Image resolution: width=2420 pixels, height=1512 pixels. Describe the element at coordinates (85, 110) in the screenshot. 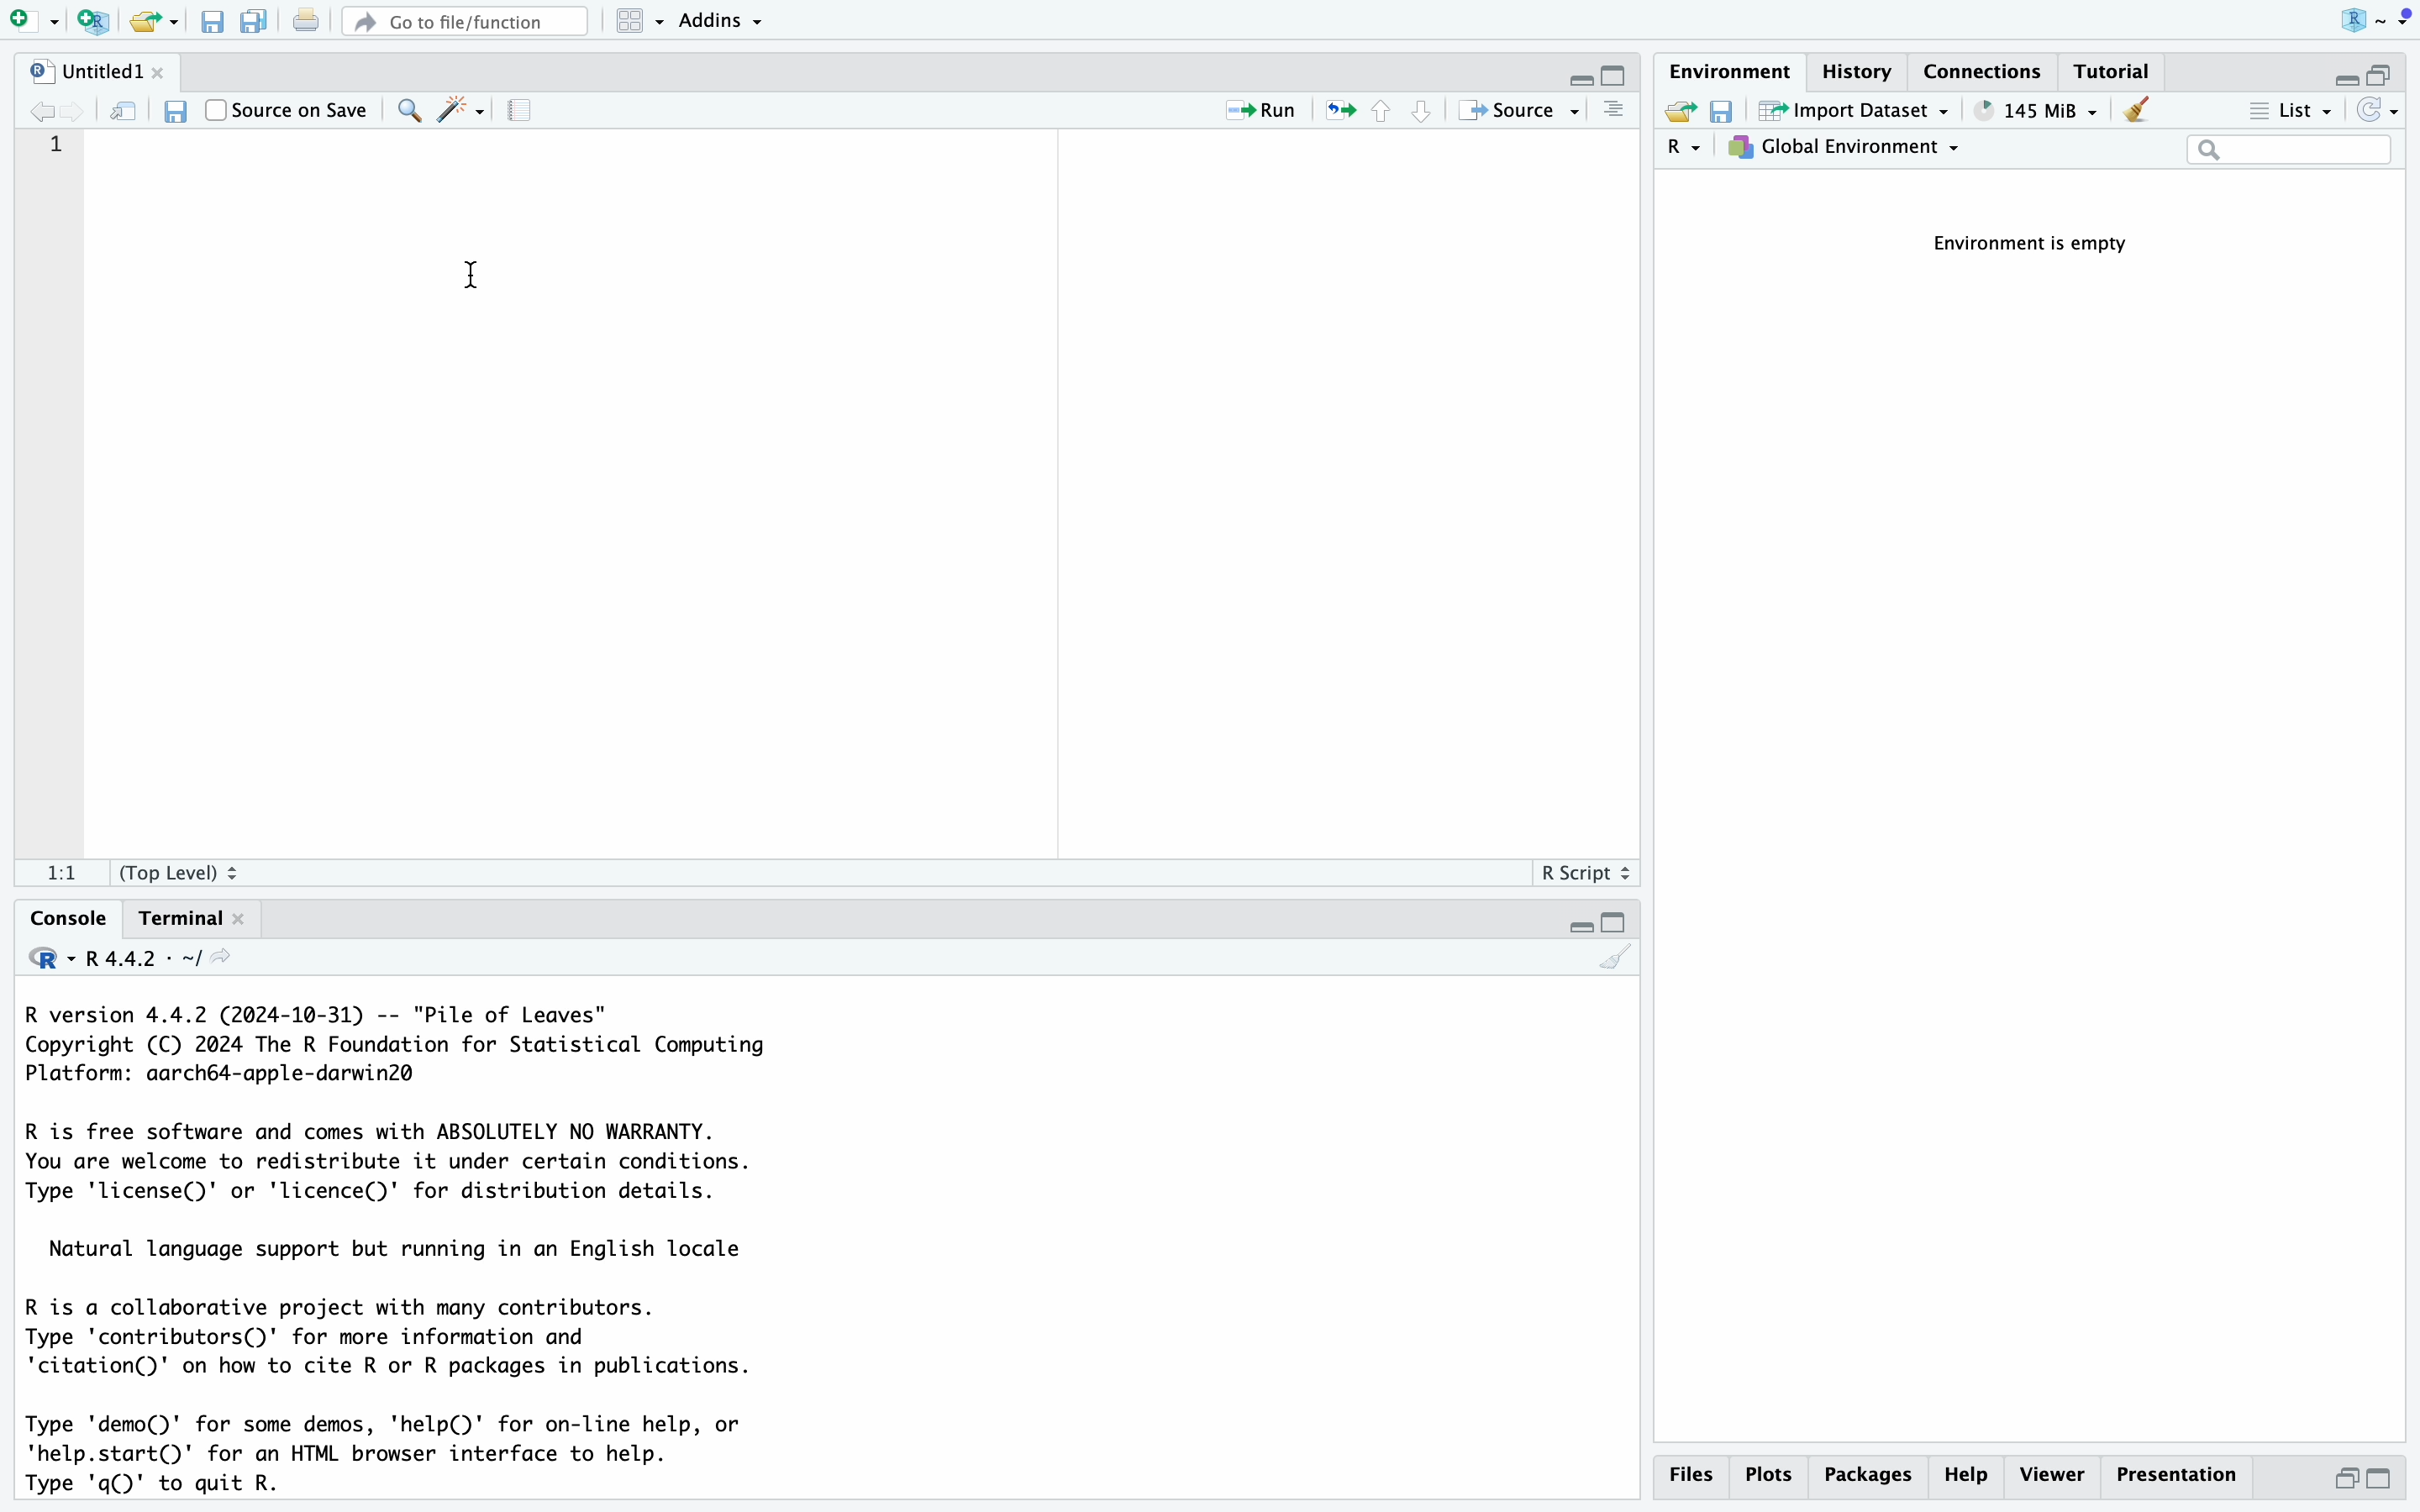

I see `go forward to the next source location` at that location.